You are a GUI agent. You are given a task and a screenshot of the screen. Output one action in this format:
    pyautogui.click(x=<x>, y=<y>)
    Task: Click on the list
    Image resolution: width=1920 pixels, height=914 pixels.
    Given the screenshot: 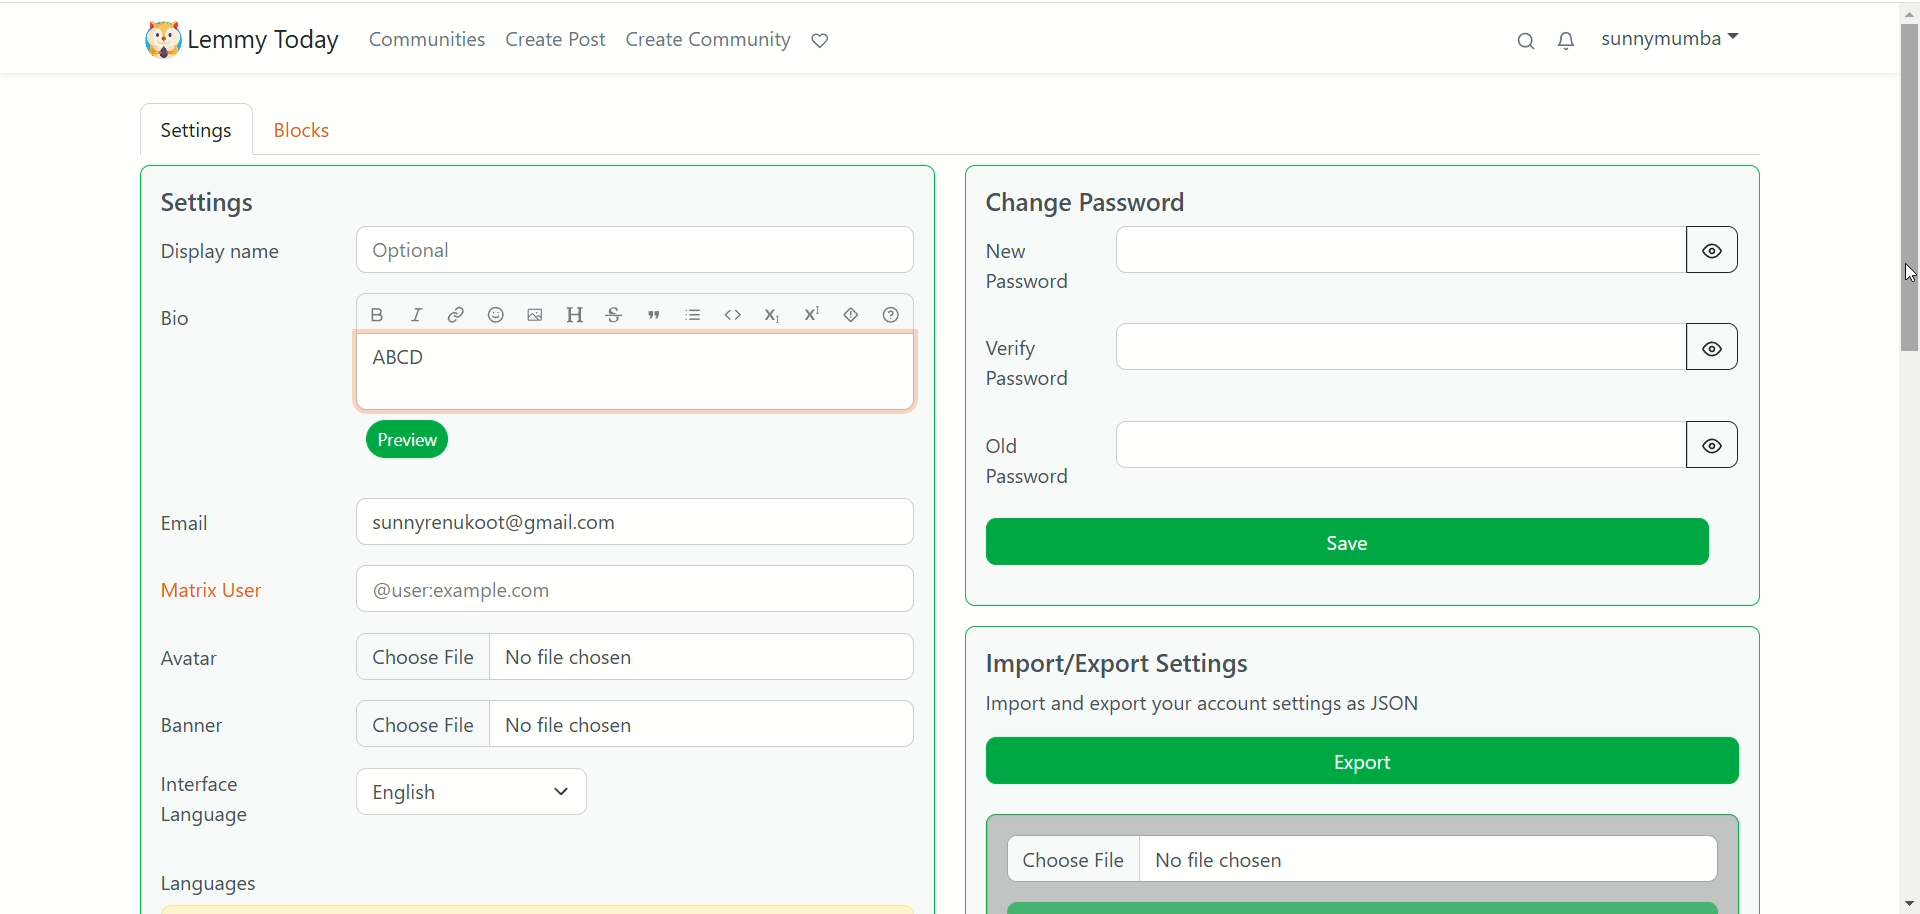 What is the action you would take?
    pyautogui.click(x=697, y=315)
    